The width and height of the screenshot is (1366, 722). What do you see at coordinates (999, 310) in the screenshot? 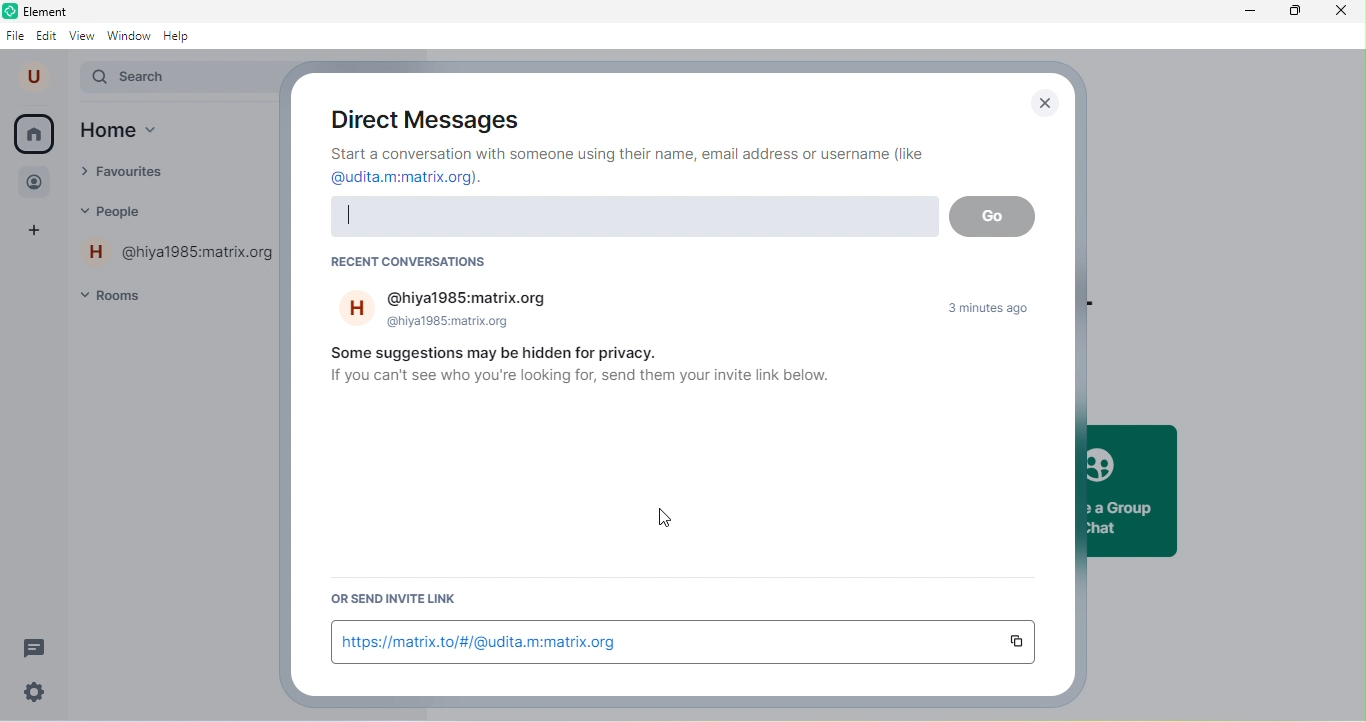
I see `3 min ago` at bounding box center [999, 310].